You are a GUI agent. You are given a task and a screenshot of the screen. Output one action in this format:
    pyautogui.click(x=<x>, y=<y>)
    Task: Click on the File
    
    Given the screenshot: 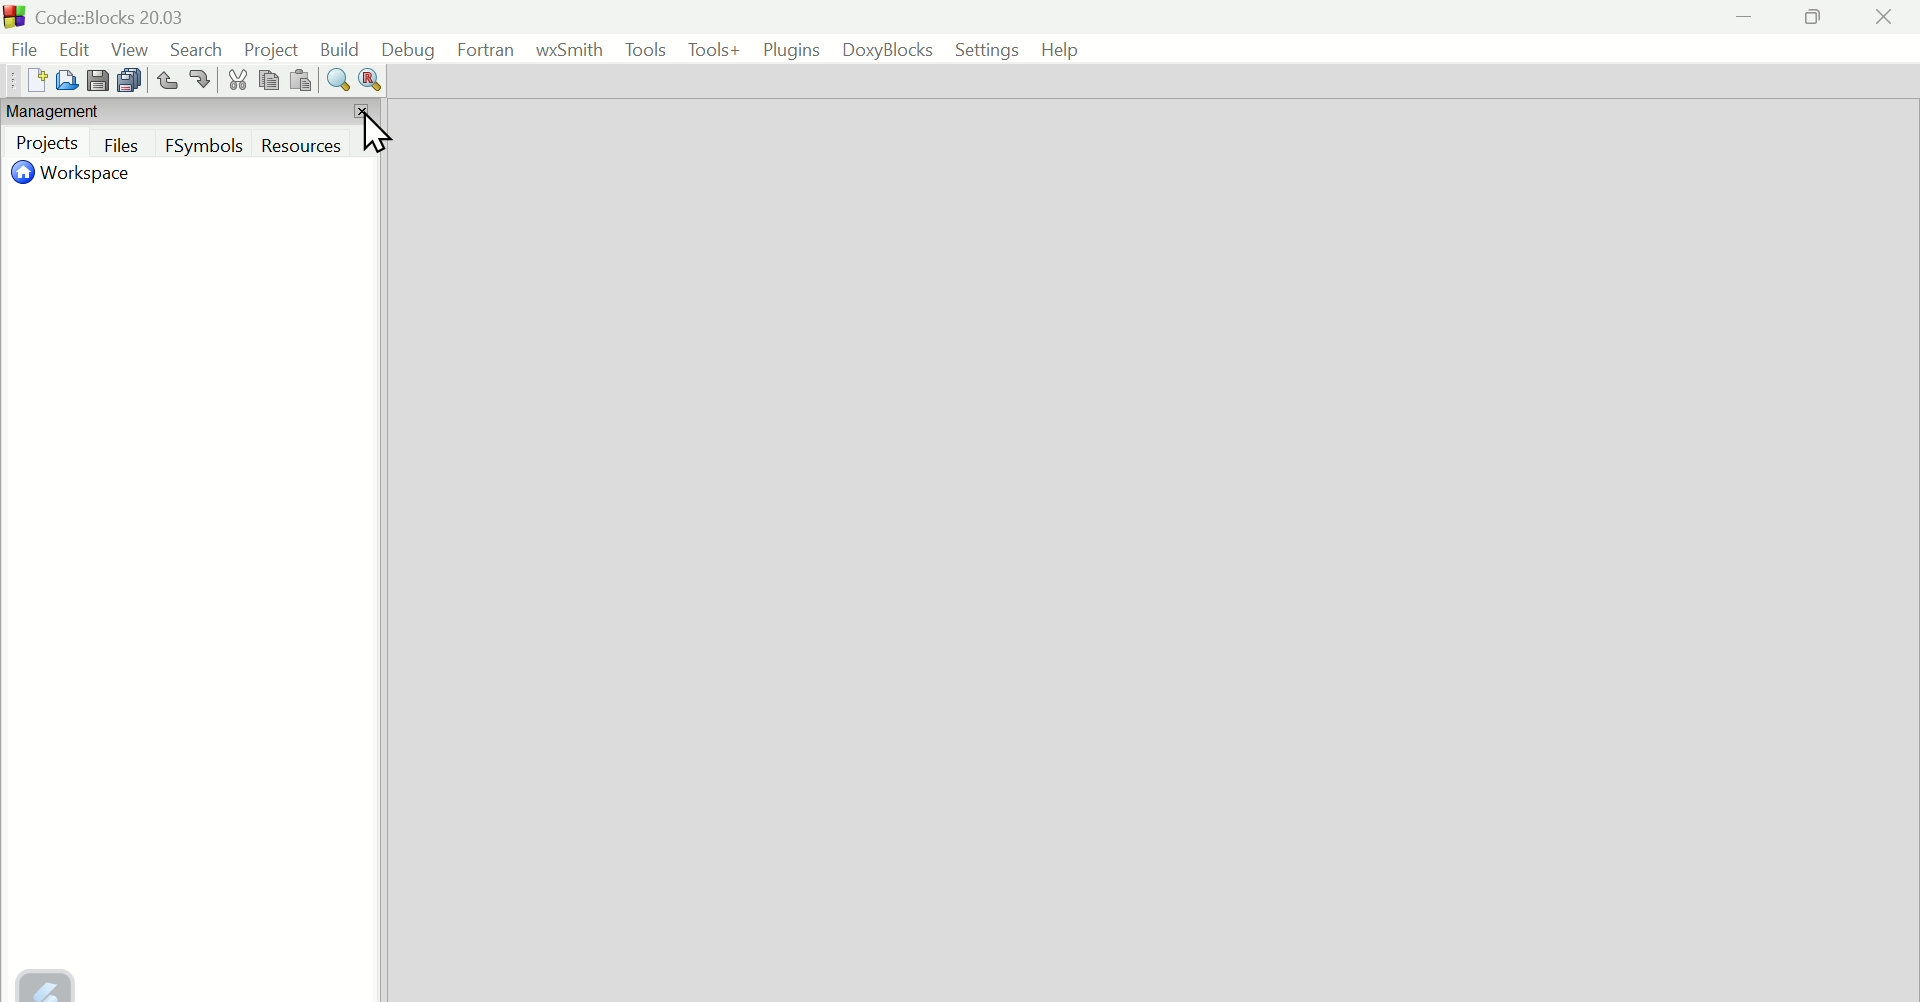 What is the action you would take?
    pyautogui.click(x=23, y=49)
    